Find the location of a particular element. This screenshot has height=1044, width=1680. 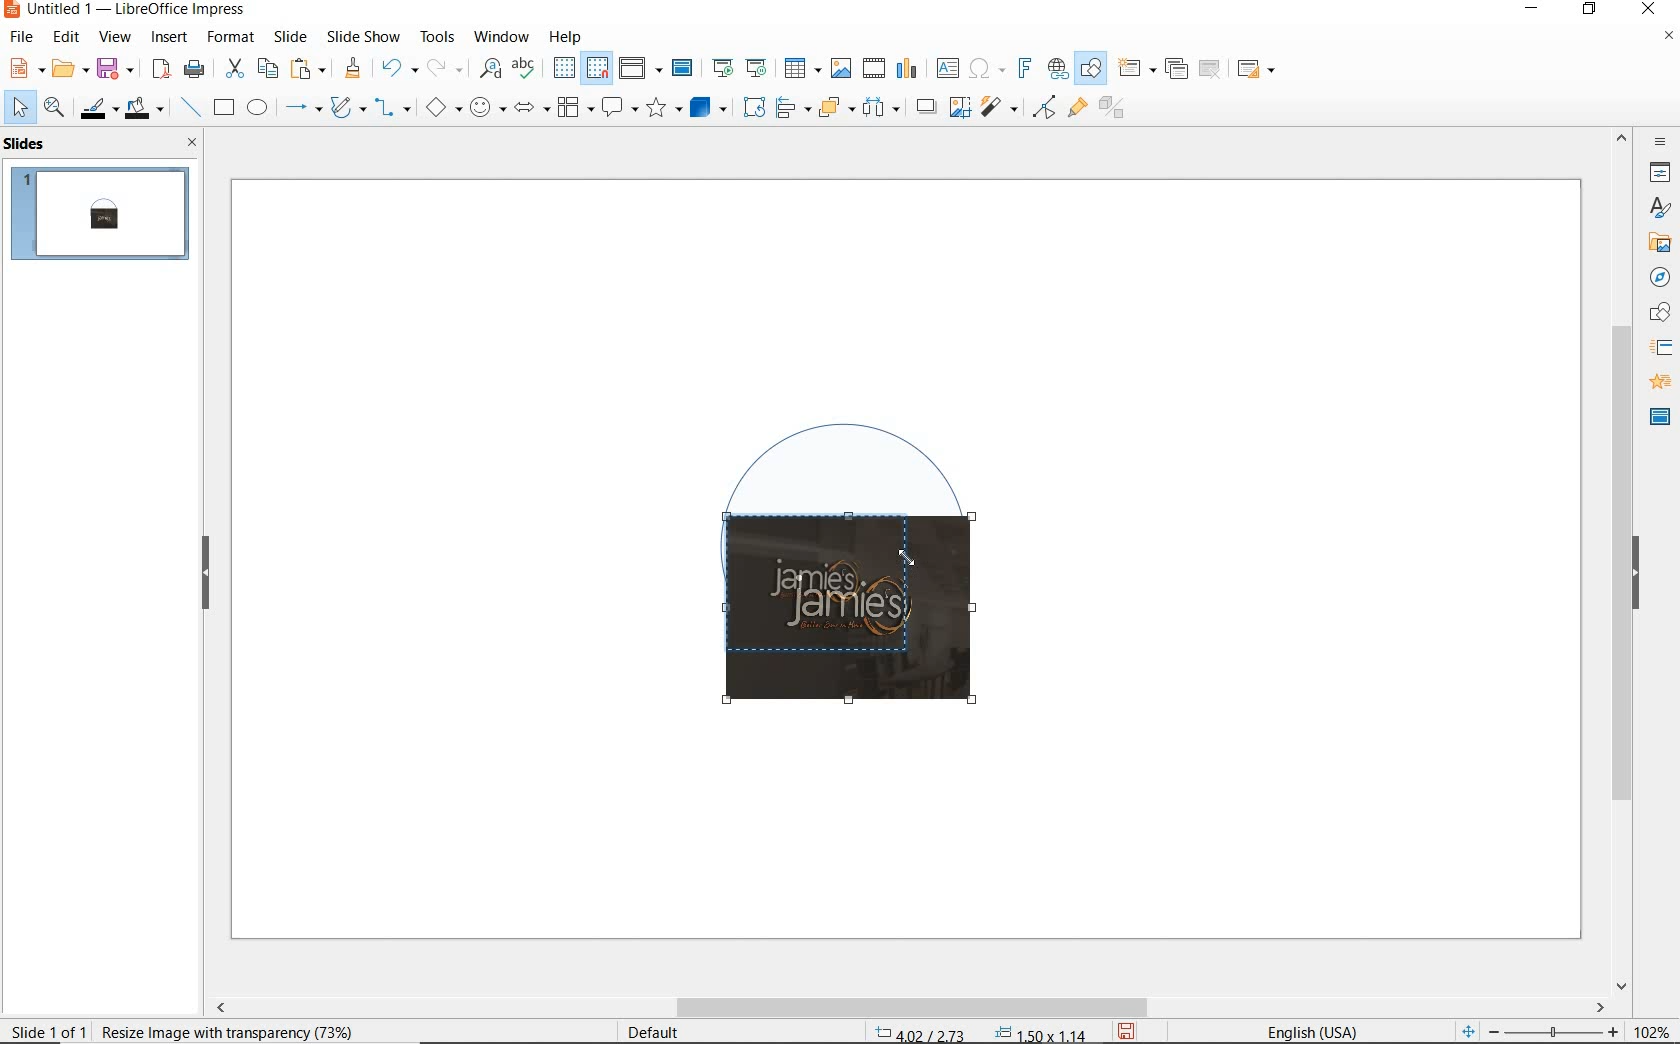

file is located at coordinates (23, 37).